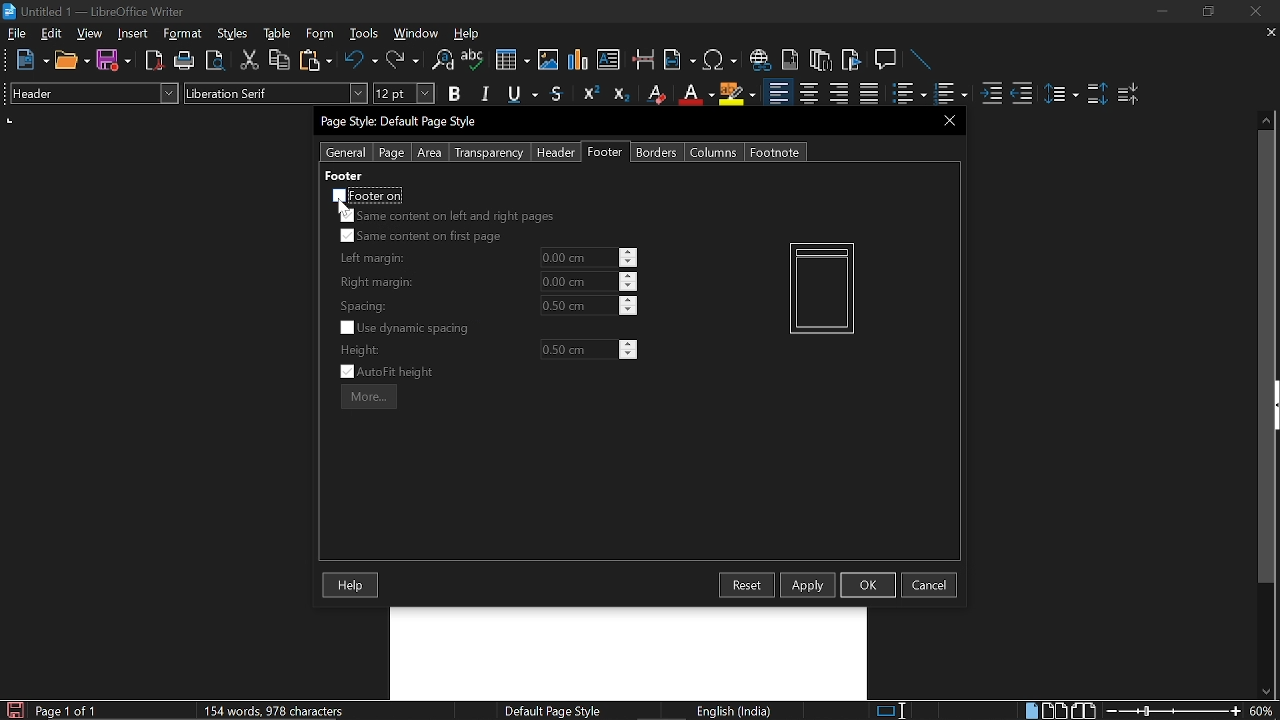  Describe the element at coordinates (1097, 95) in the screenshot. I see `Increase paragraph spacing` at that location.